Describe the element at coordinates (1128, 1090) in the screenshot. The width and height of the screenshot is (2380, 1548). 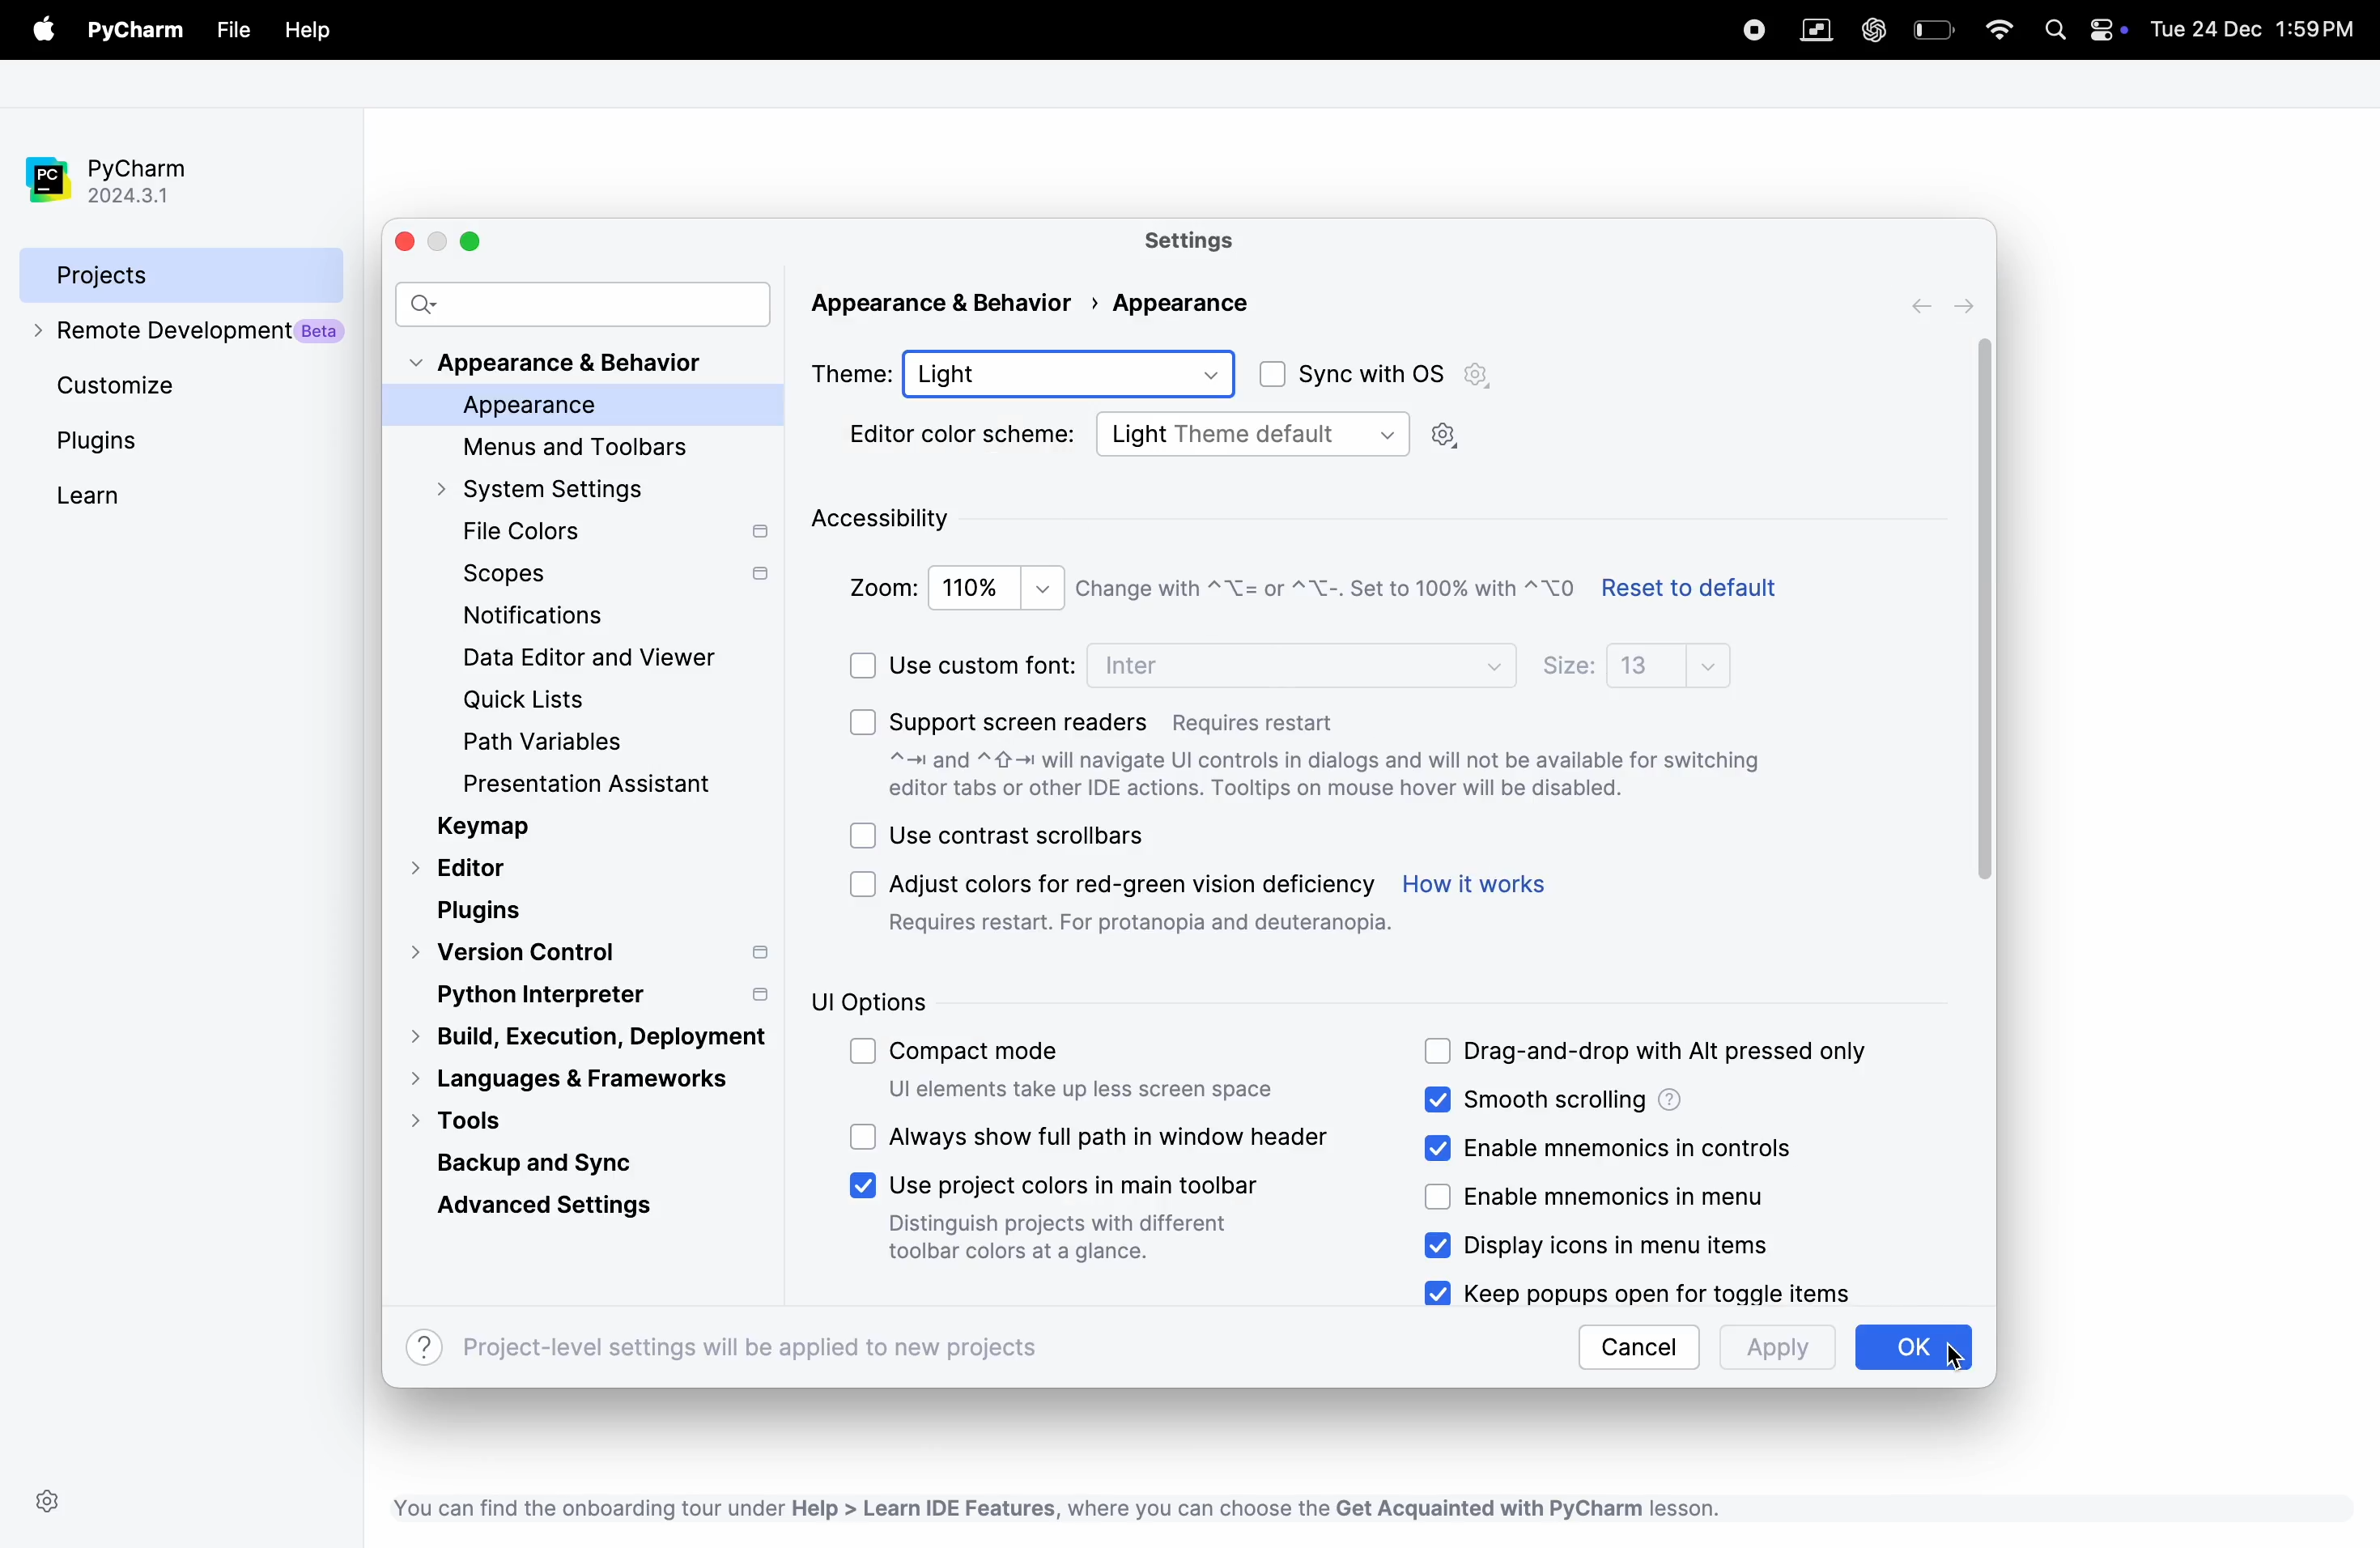
I see `| SSL ease det aidan
Ul elements take up less screen space` at that location.